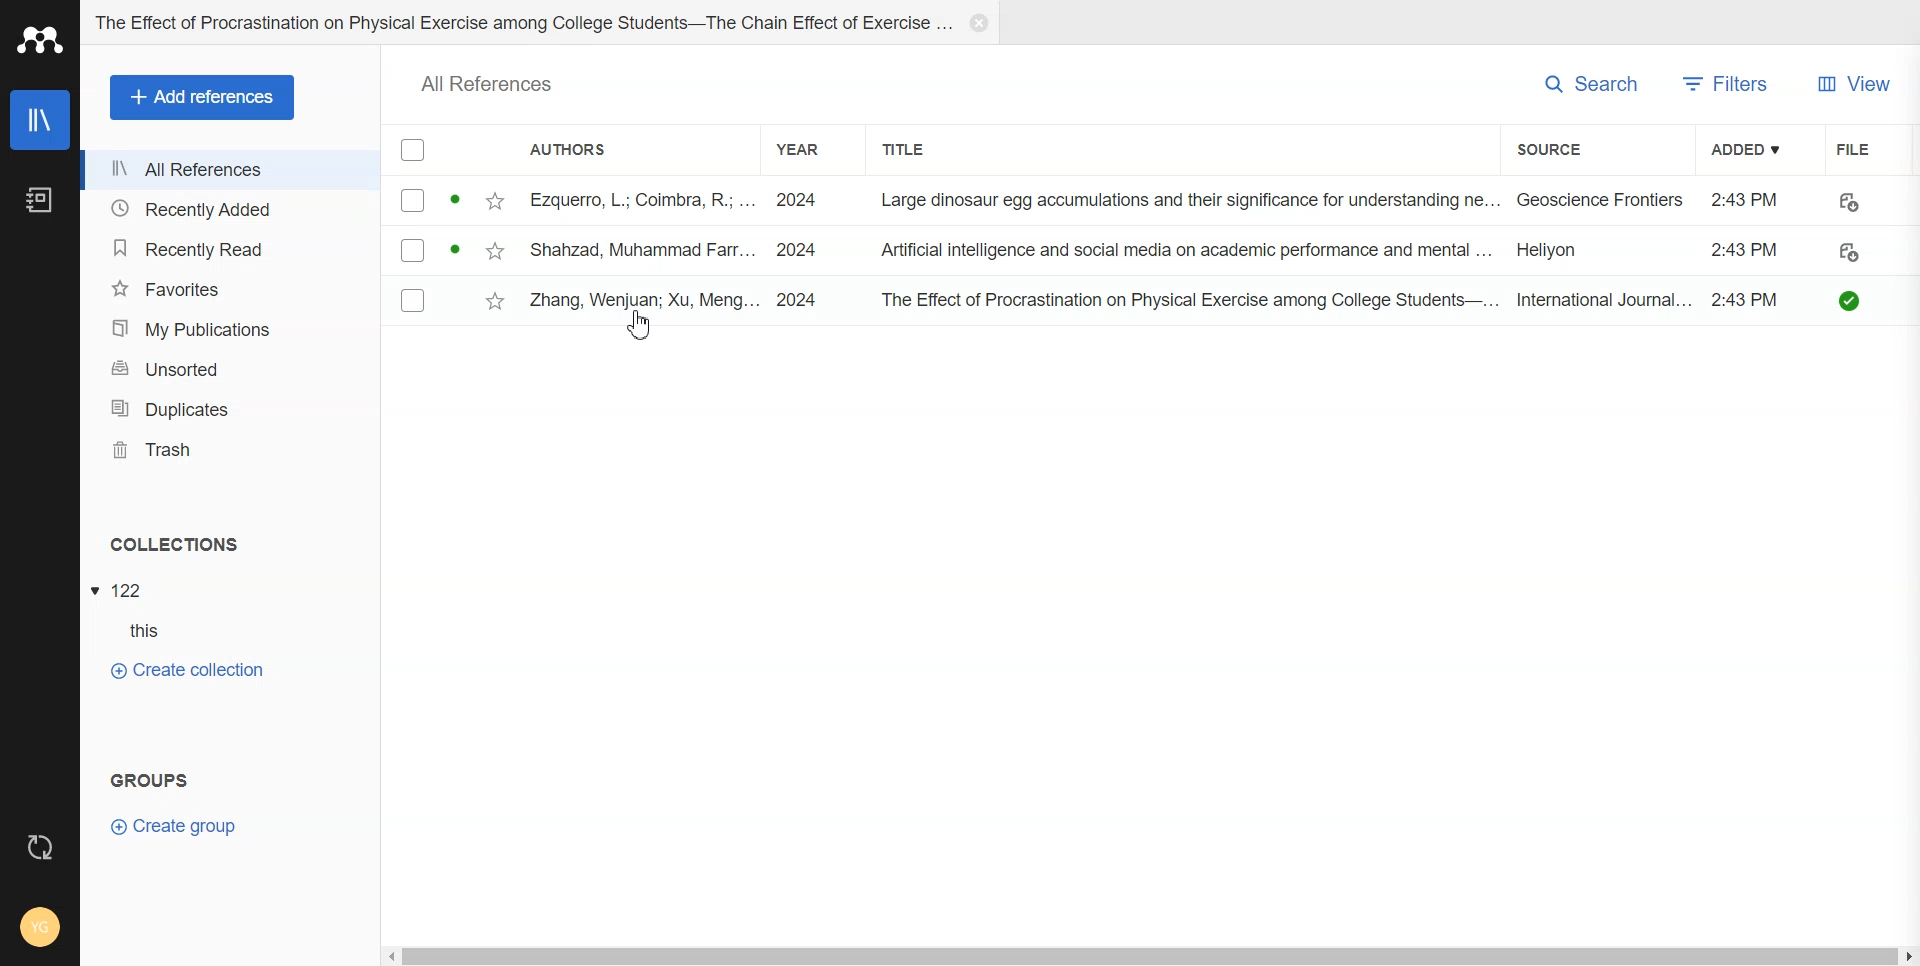 The image size is (1920, 966). I want to click on Author, so click(580, 148).